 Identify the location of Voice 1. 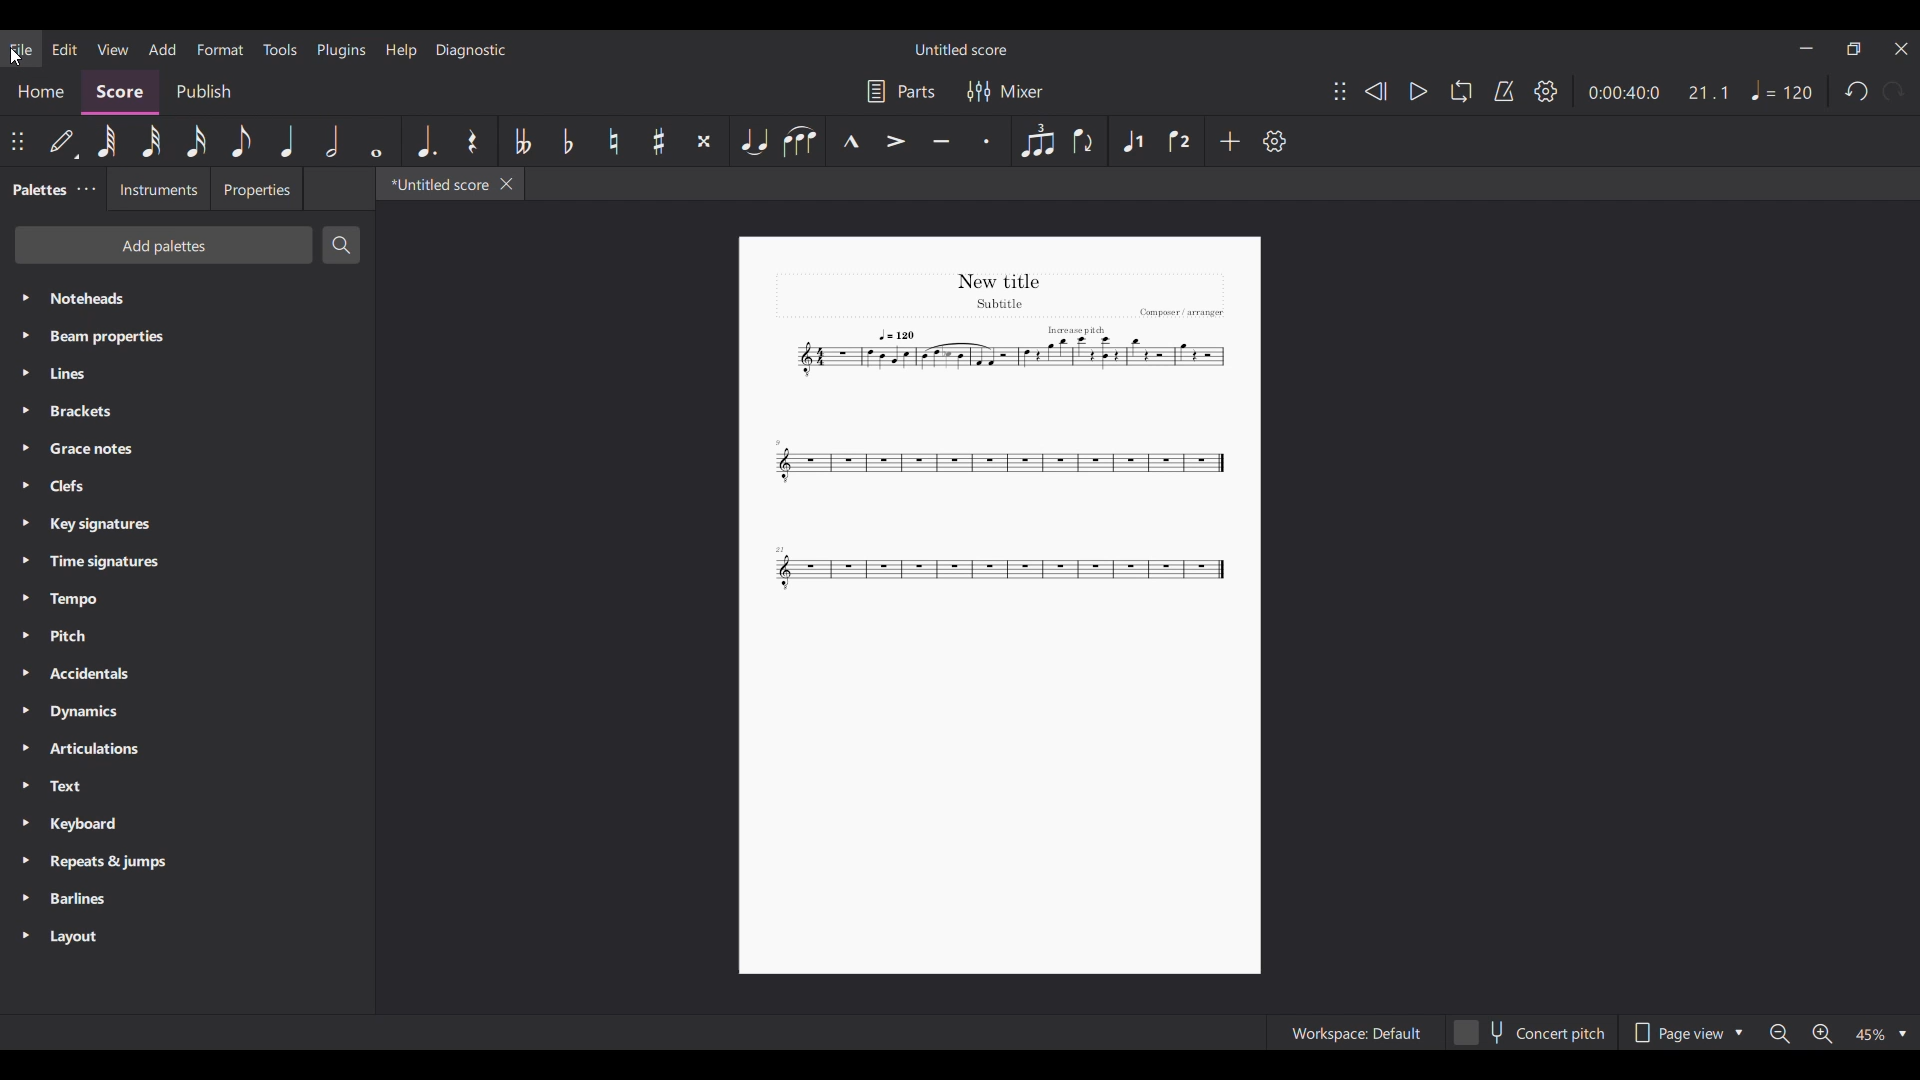
(1131, 141).